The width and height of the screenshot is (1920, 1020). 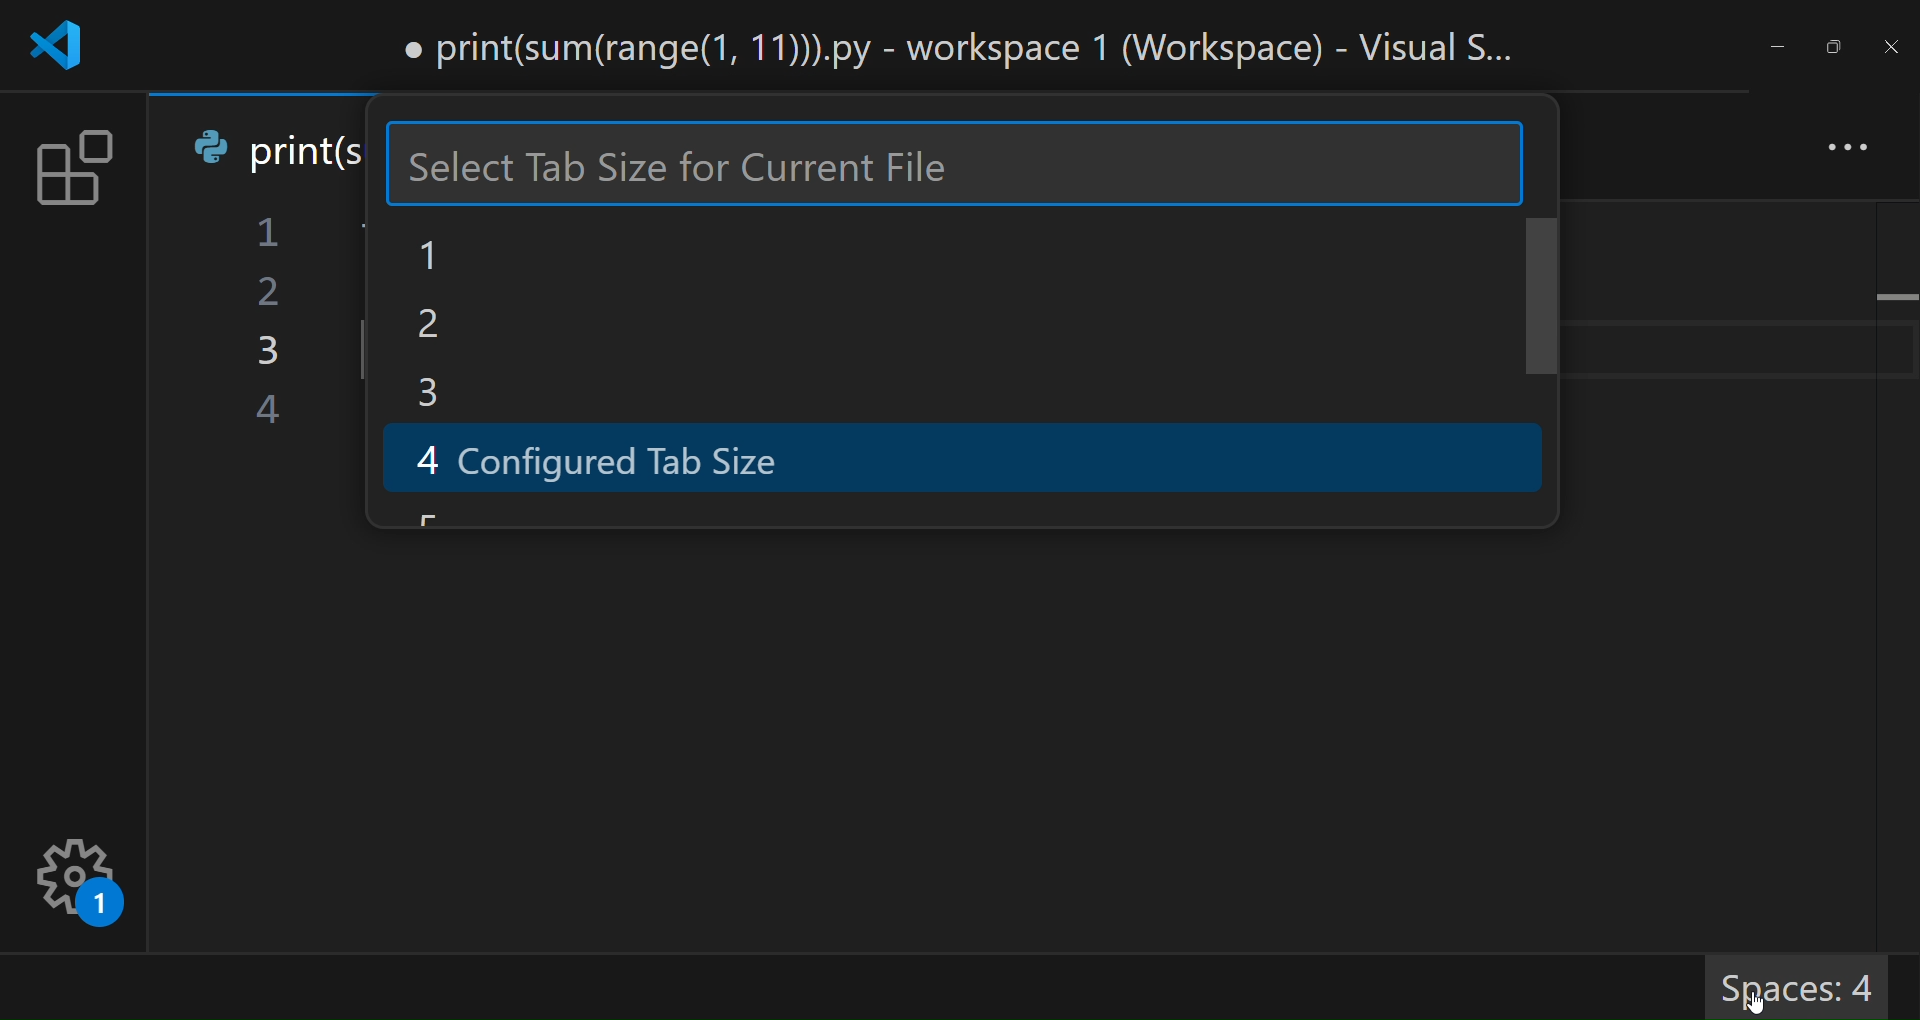 I want to click on tab name, so click(x=277, y=148).